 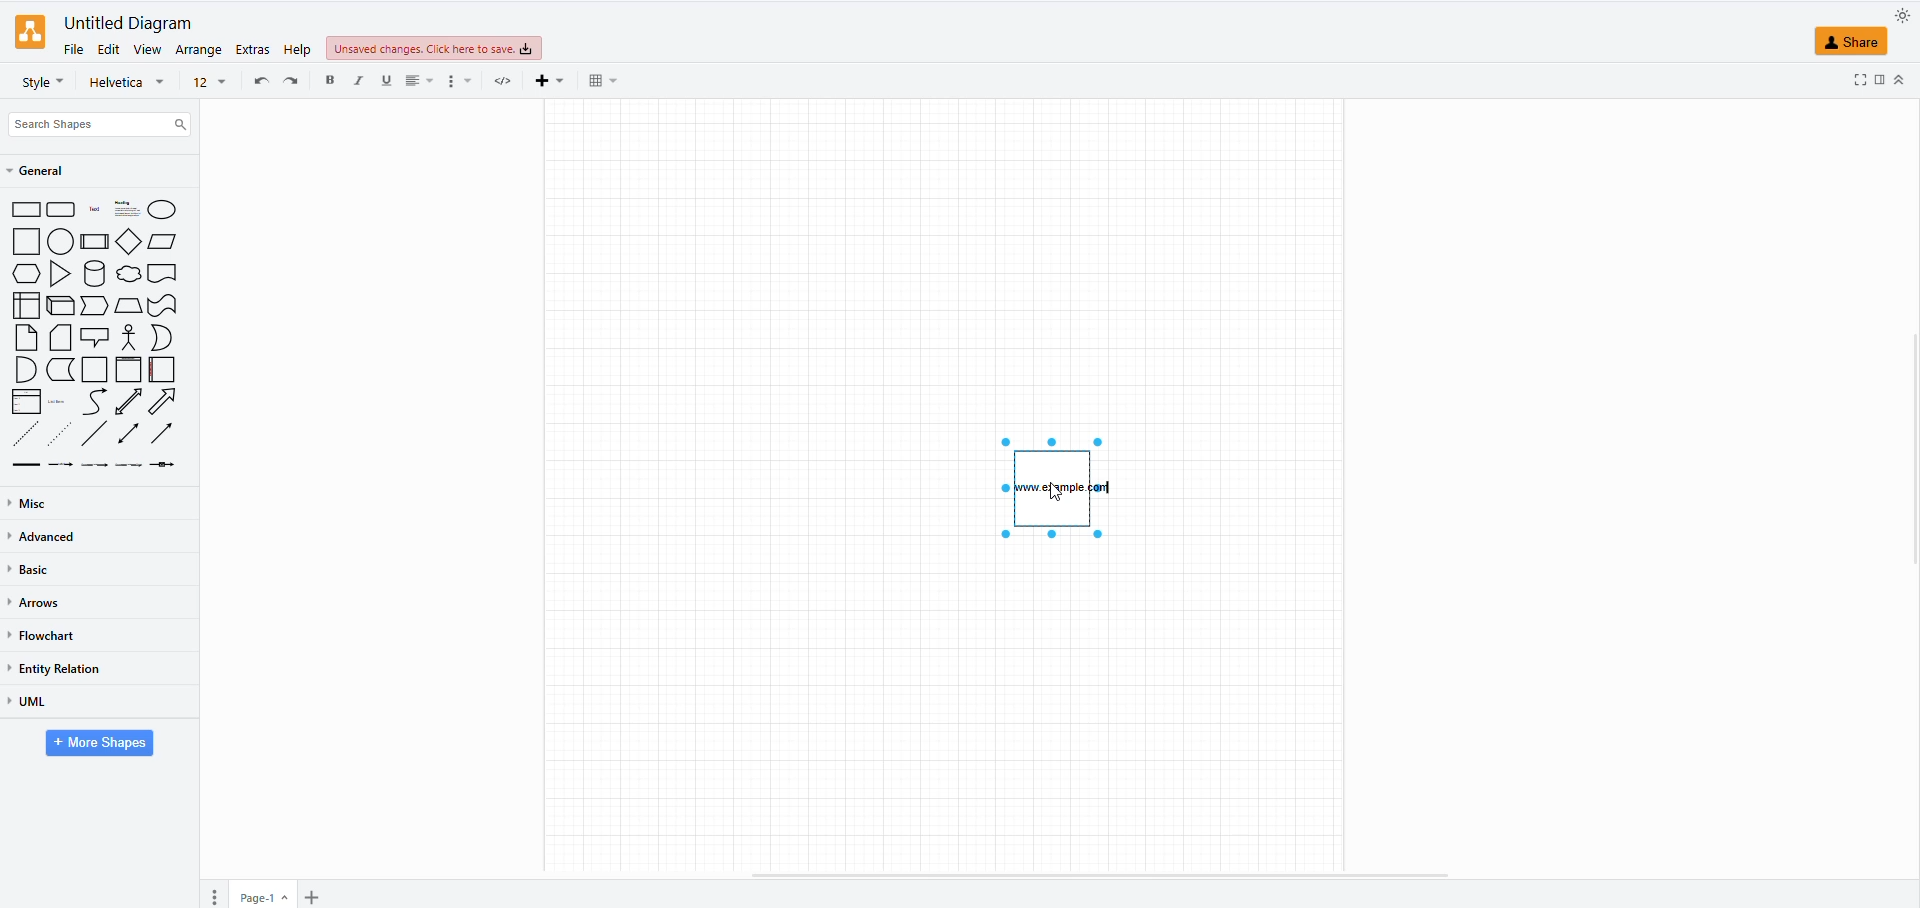 What do you see at coordinates (60, 307) in the screenshot?
I see `cube` at bounding box center [60, 307].